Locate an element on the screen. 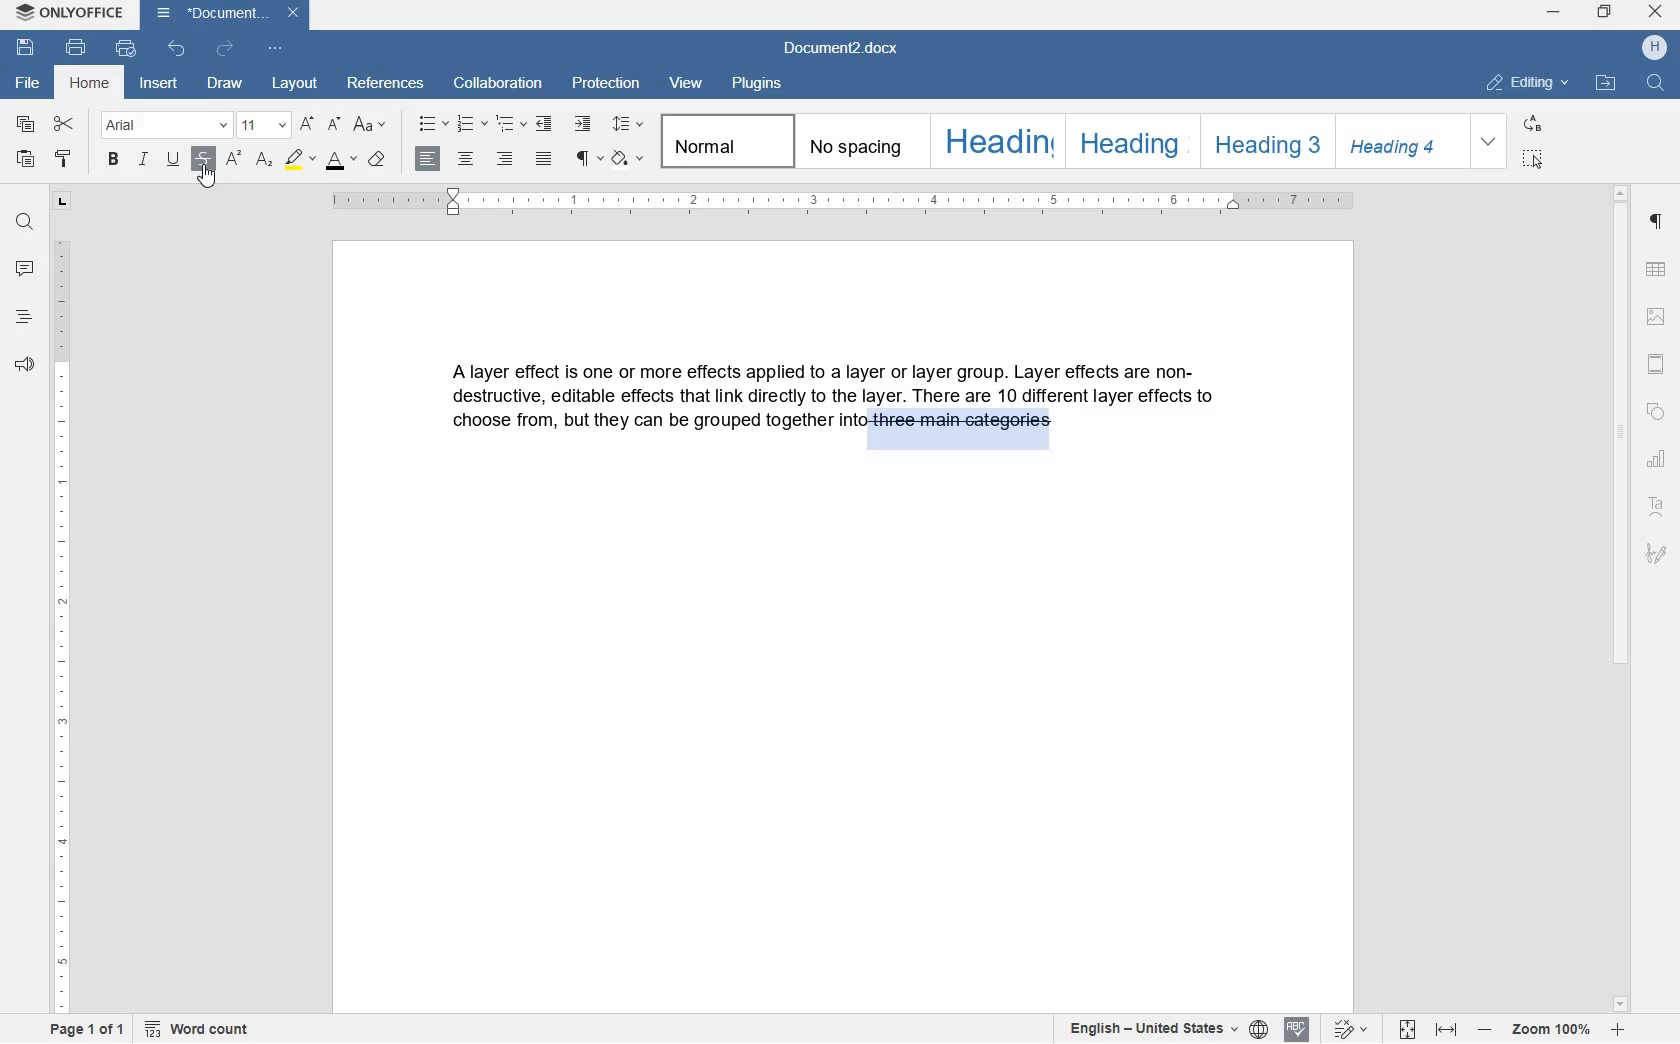 Image resolution: width=1680 pixels, height=1044 pixels. cut is located at coordinates (66, 125).